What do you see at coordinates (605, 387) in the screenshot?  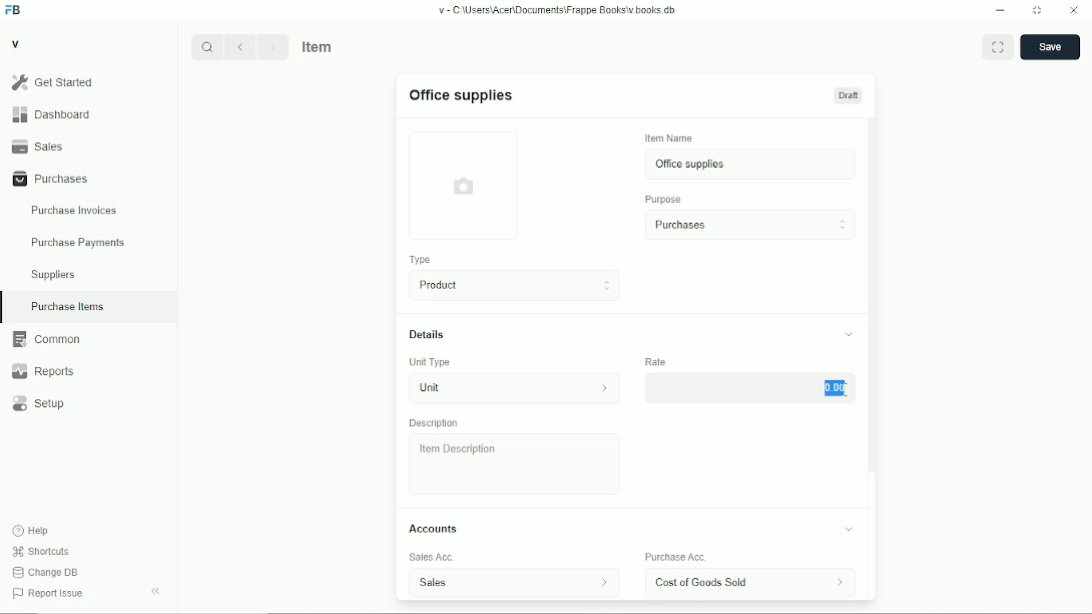 I see `unit information` at bounding box center [605, 387].